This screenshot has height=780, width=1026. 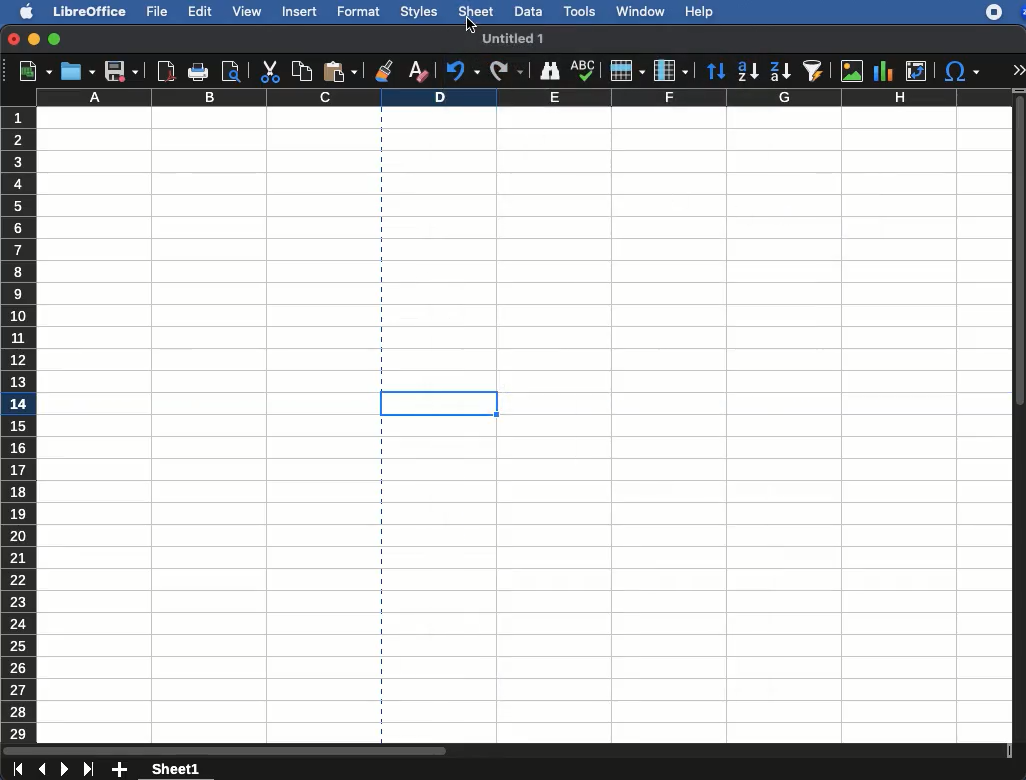 What do you see at coordinates (199, 12) in the screenshot?
I see `edit` at bounding box center [199, 12].